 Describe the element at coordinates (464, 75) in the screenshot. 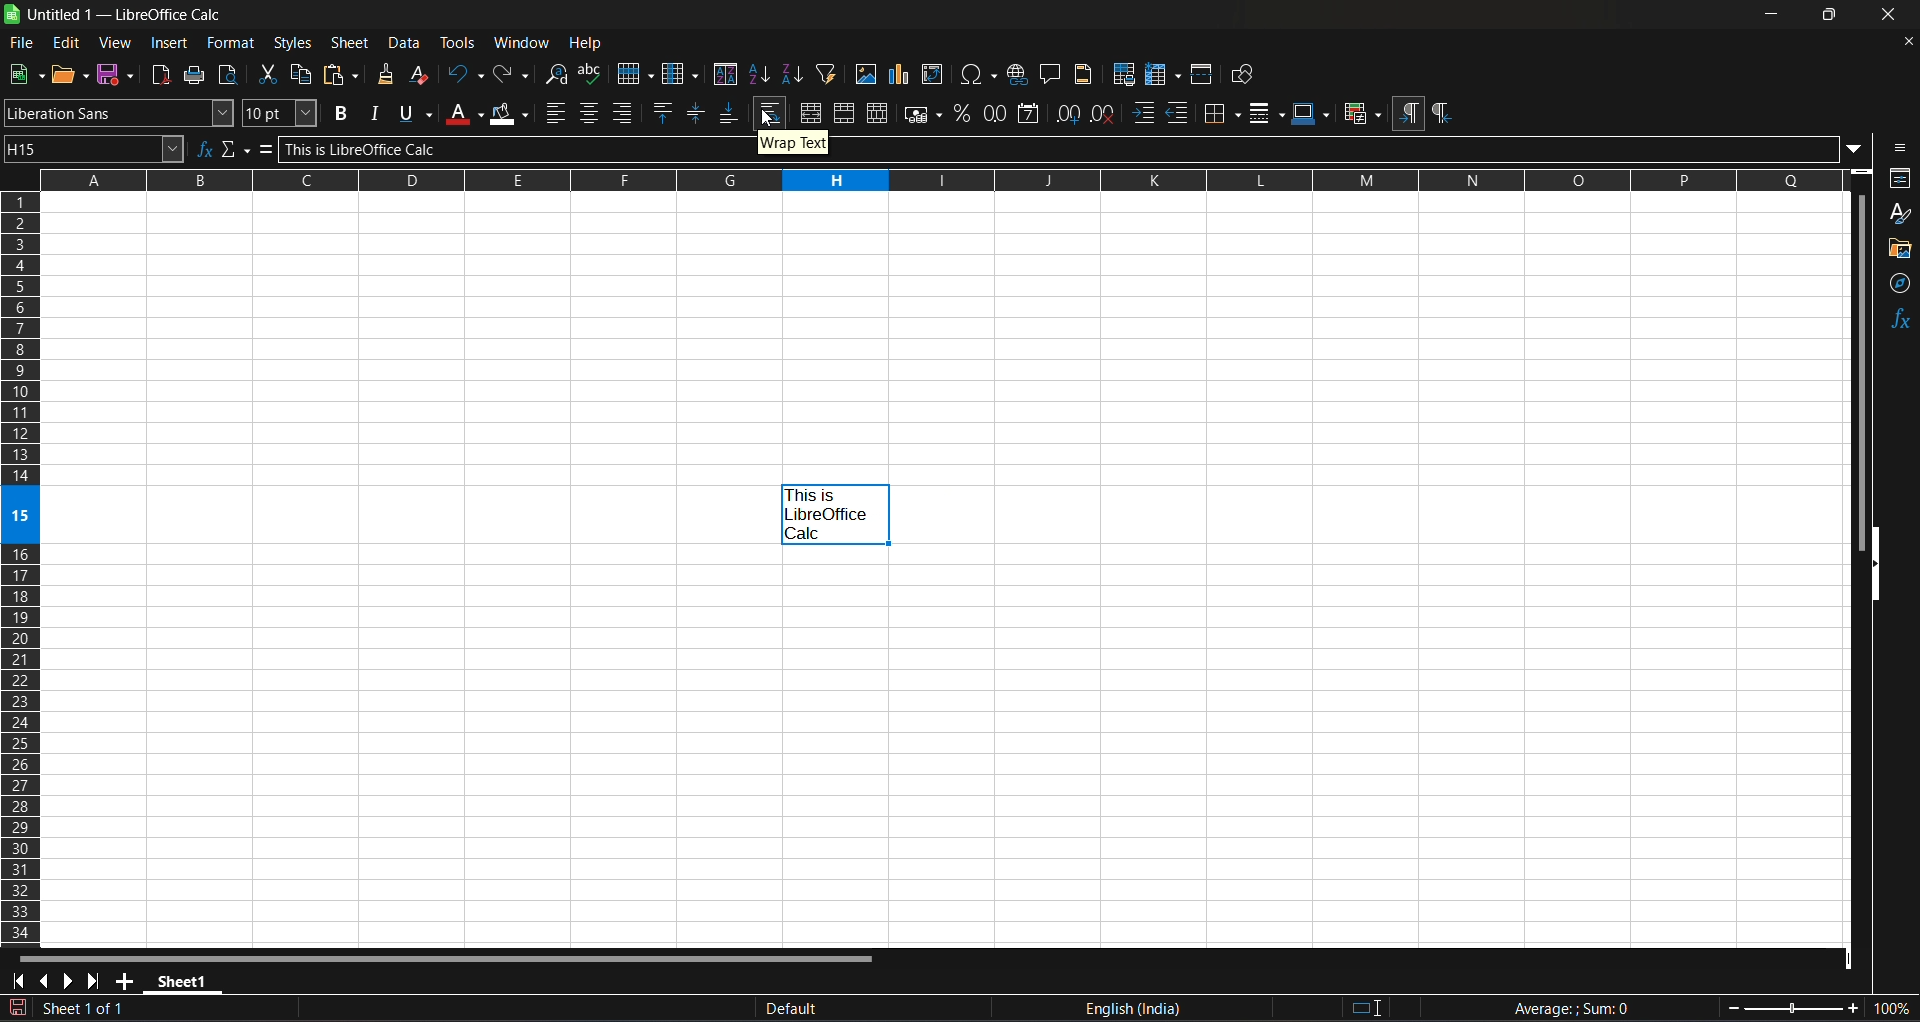

I see `undo` at that location.